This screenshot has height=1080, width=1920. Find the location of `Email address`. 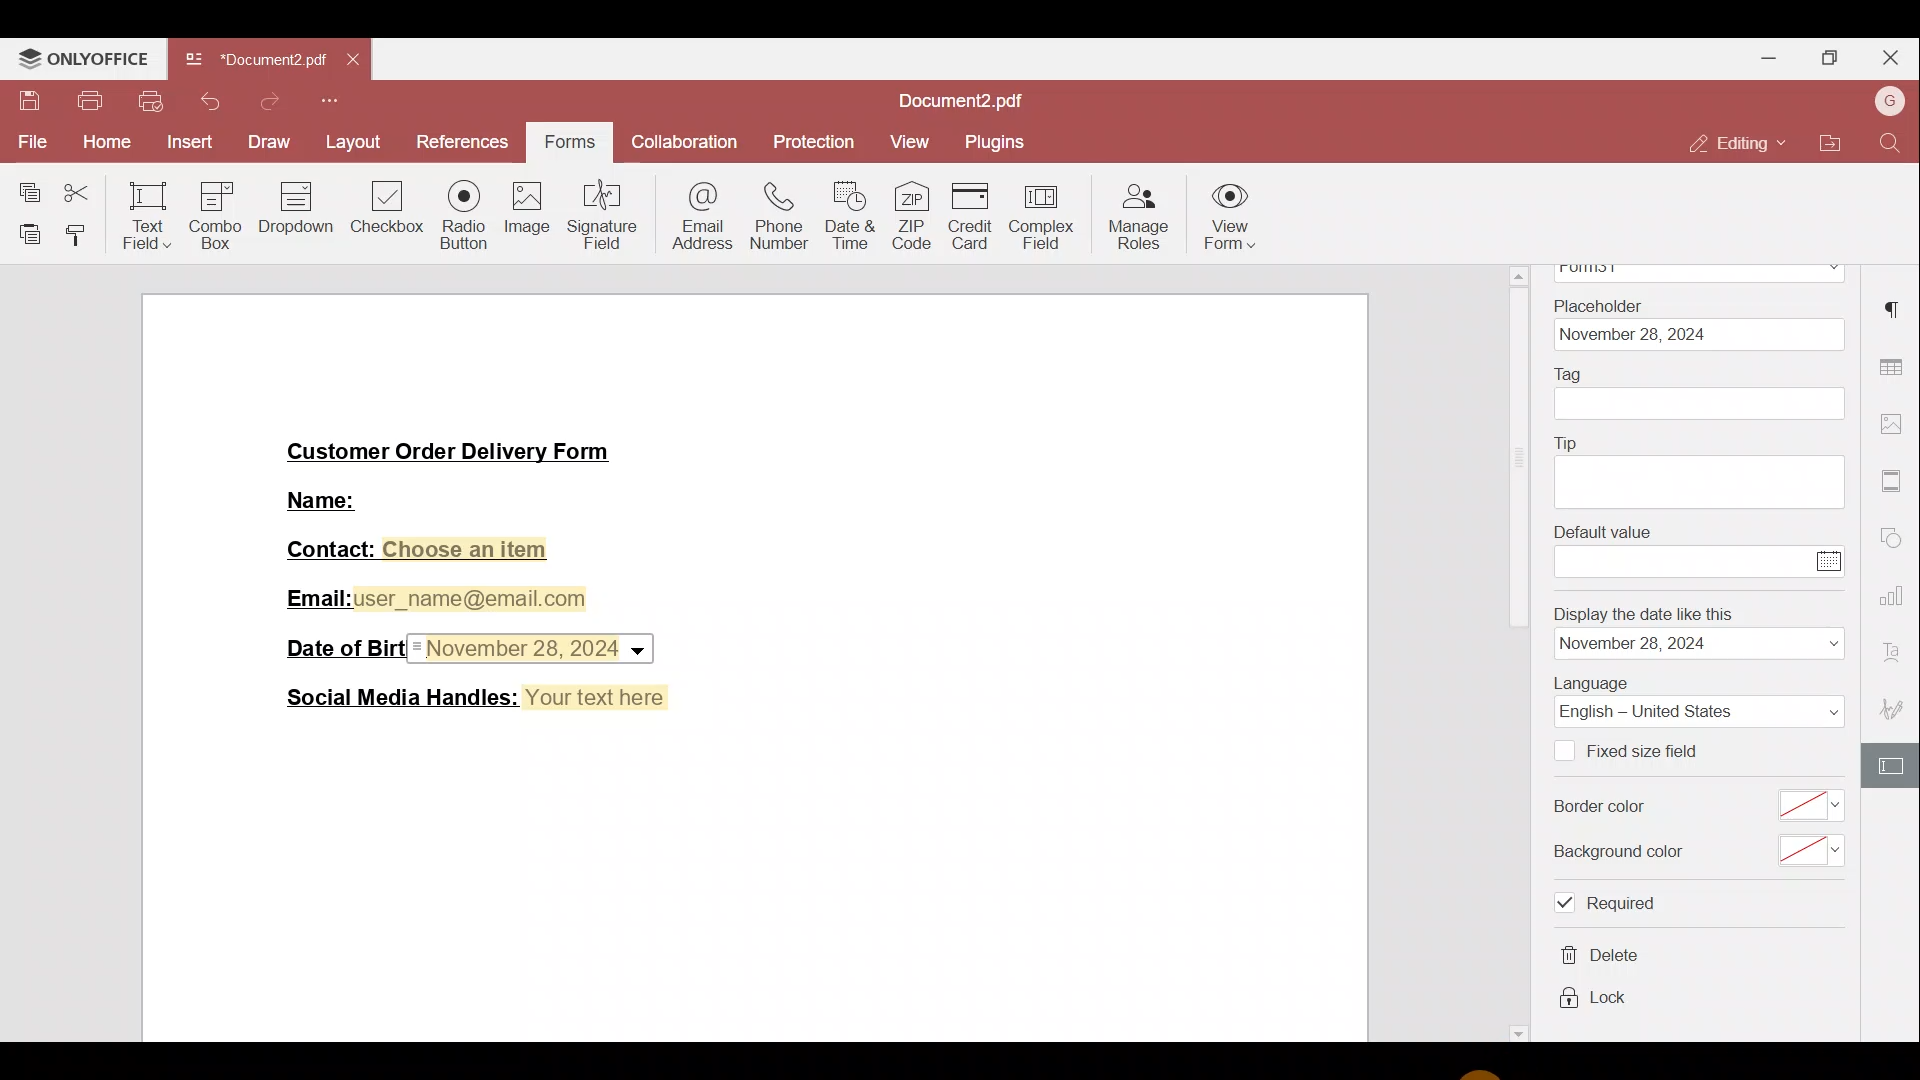

Email address is located at coordinates (700, 213).